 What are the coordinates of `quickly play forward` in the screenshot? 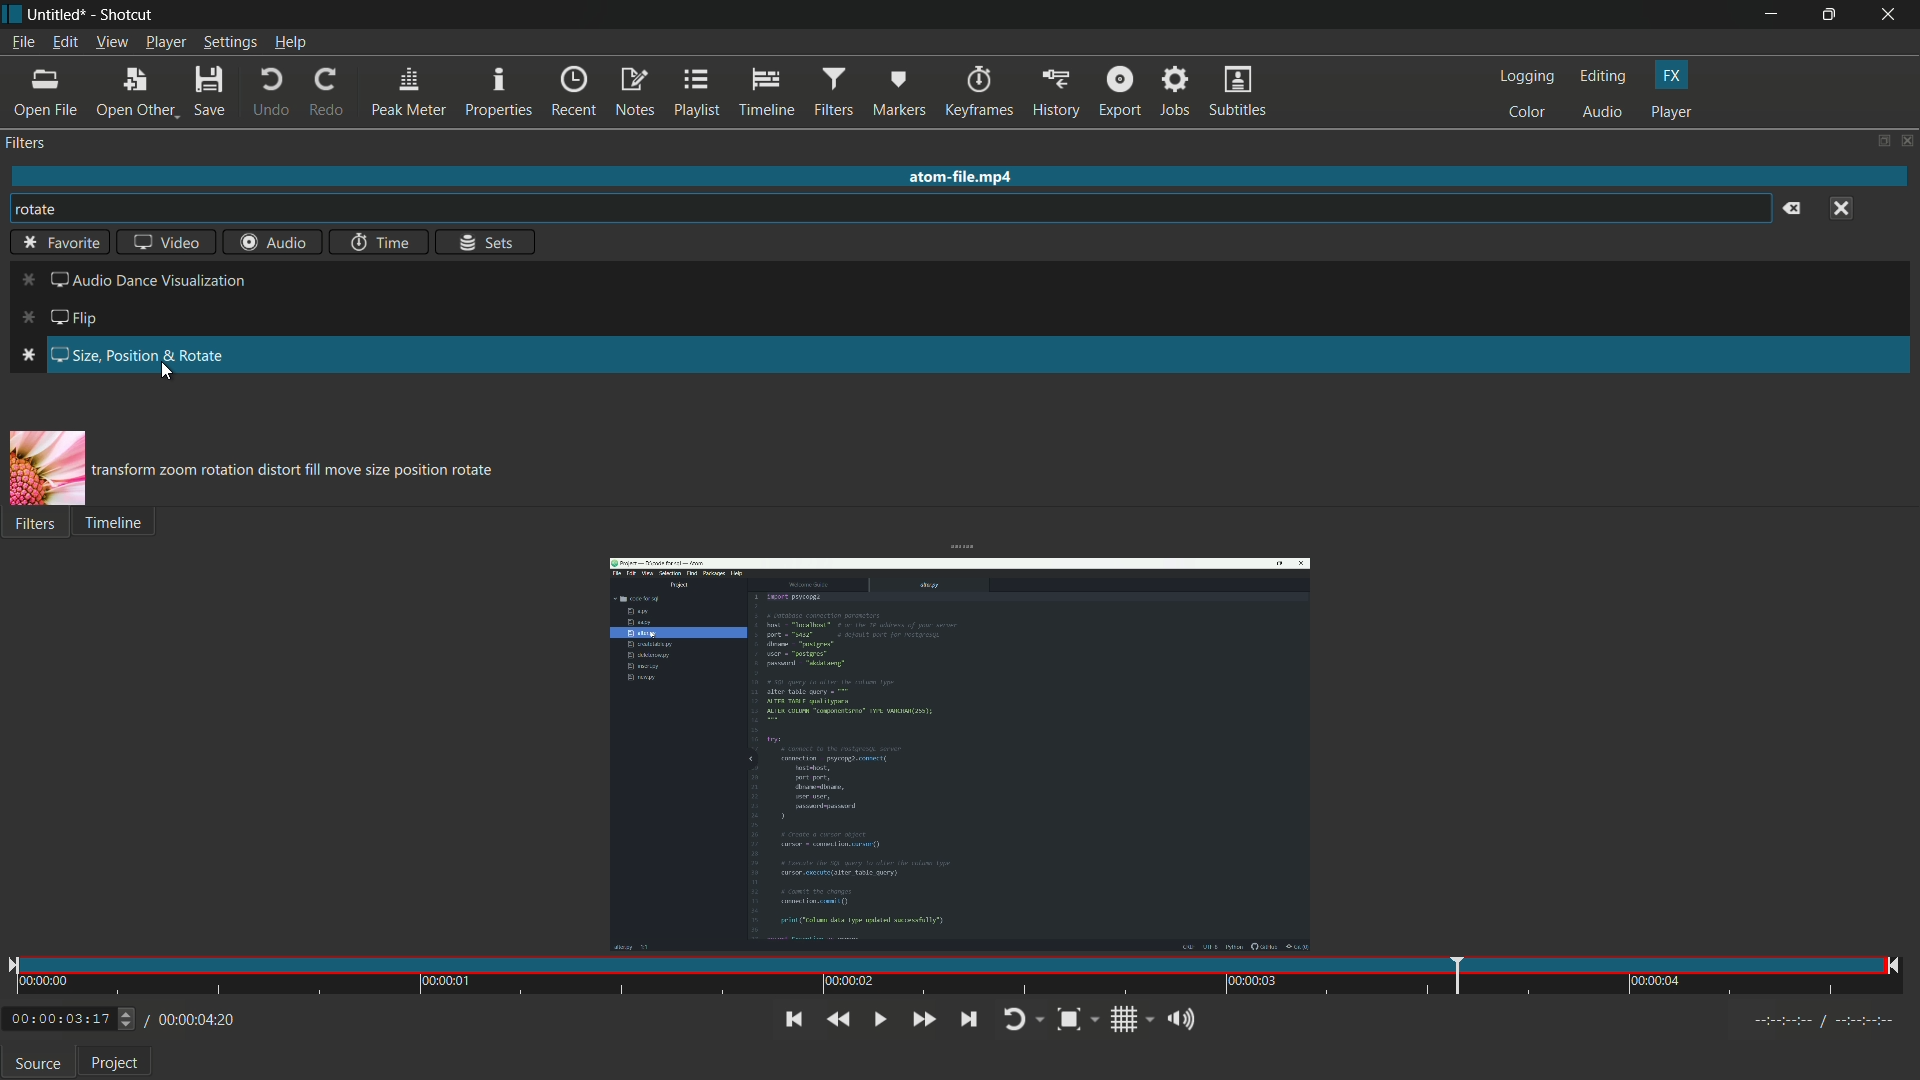 It's located at (923, 1021).